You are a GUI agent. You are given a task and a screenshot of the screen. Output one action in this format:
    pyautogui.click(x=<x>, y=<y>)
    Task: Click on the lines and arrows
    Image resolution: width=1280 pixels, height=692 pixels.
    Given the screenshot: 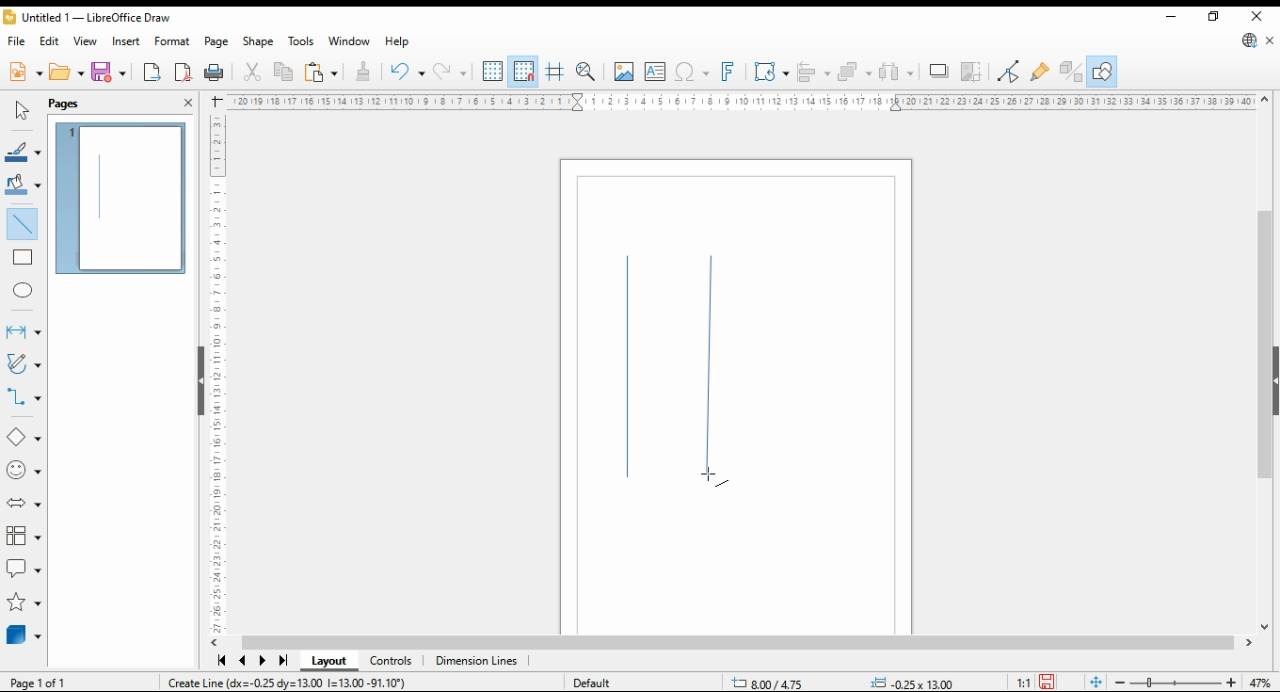 What is the action you would take?
    pyautogui.click(x=23, y=331)
    